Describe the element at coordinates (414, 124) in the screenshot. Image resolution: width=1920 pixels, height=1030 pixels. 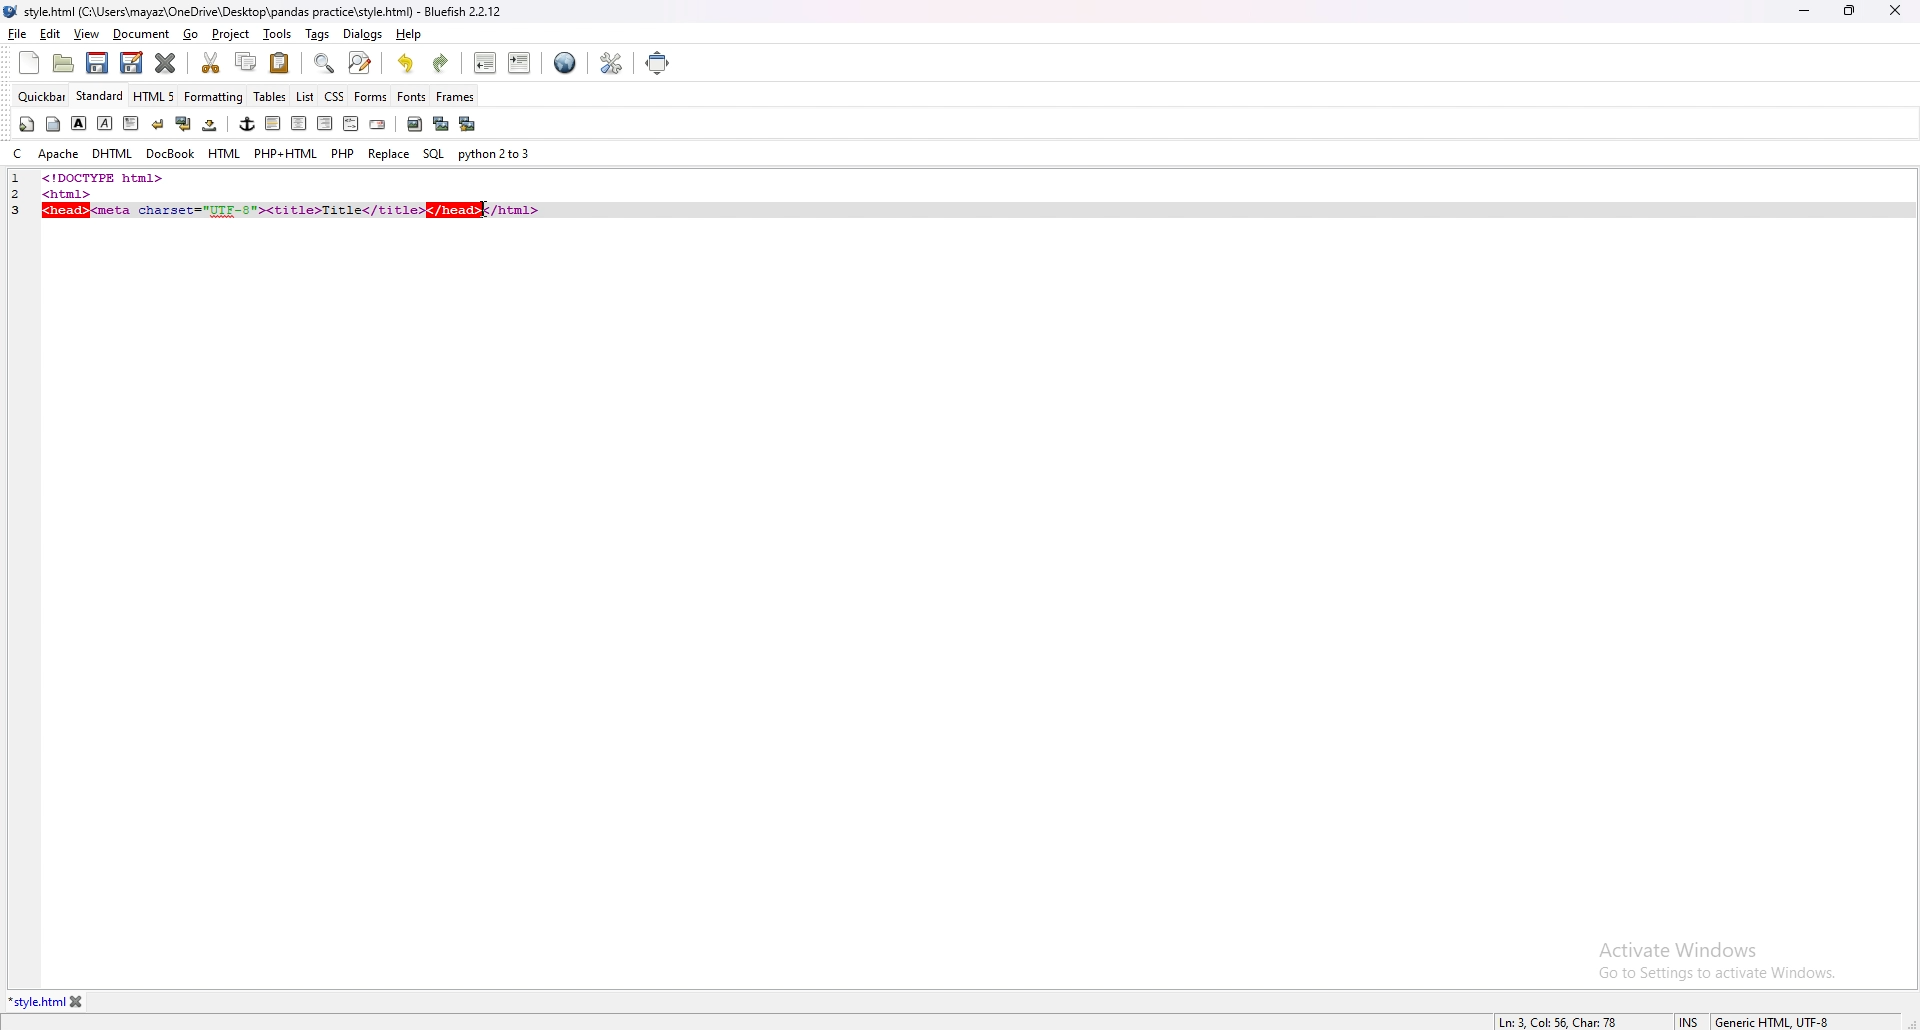
I see `insert image` at that location.